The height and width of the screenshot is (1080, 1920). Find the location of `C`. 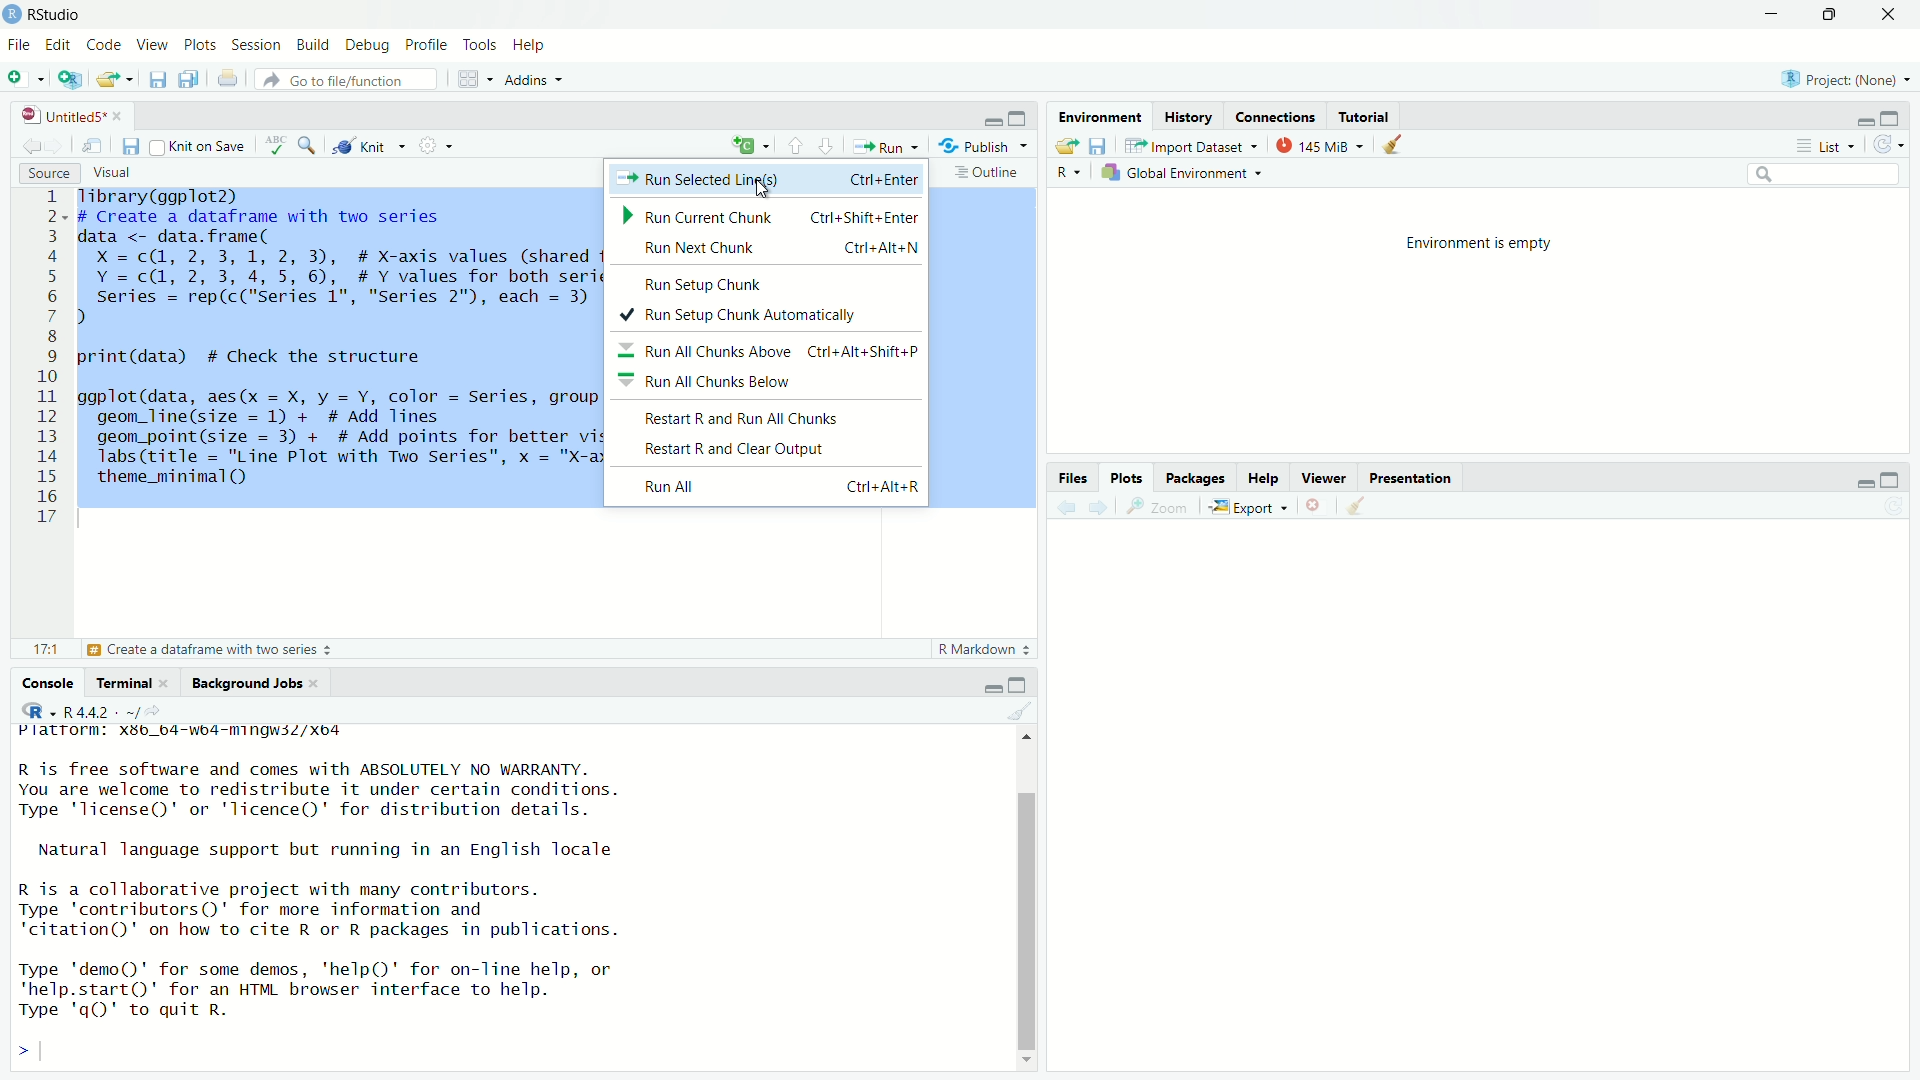

C is located at coordinates (751, 145).